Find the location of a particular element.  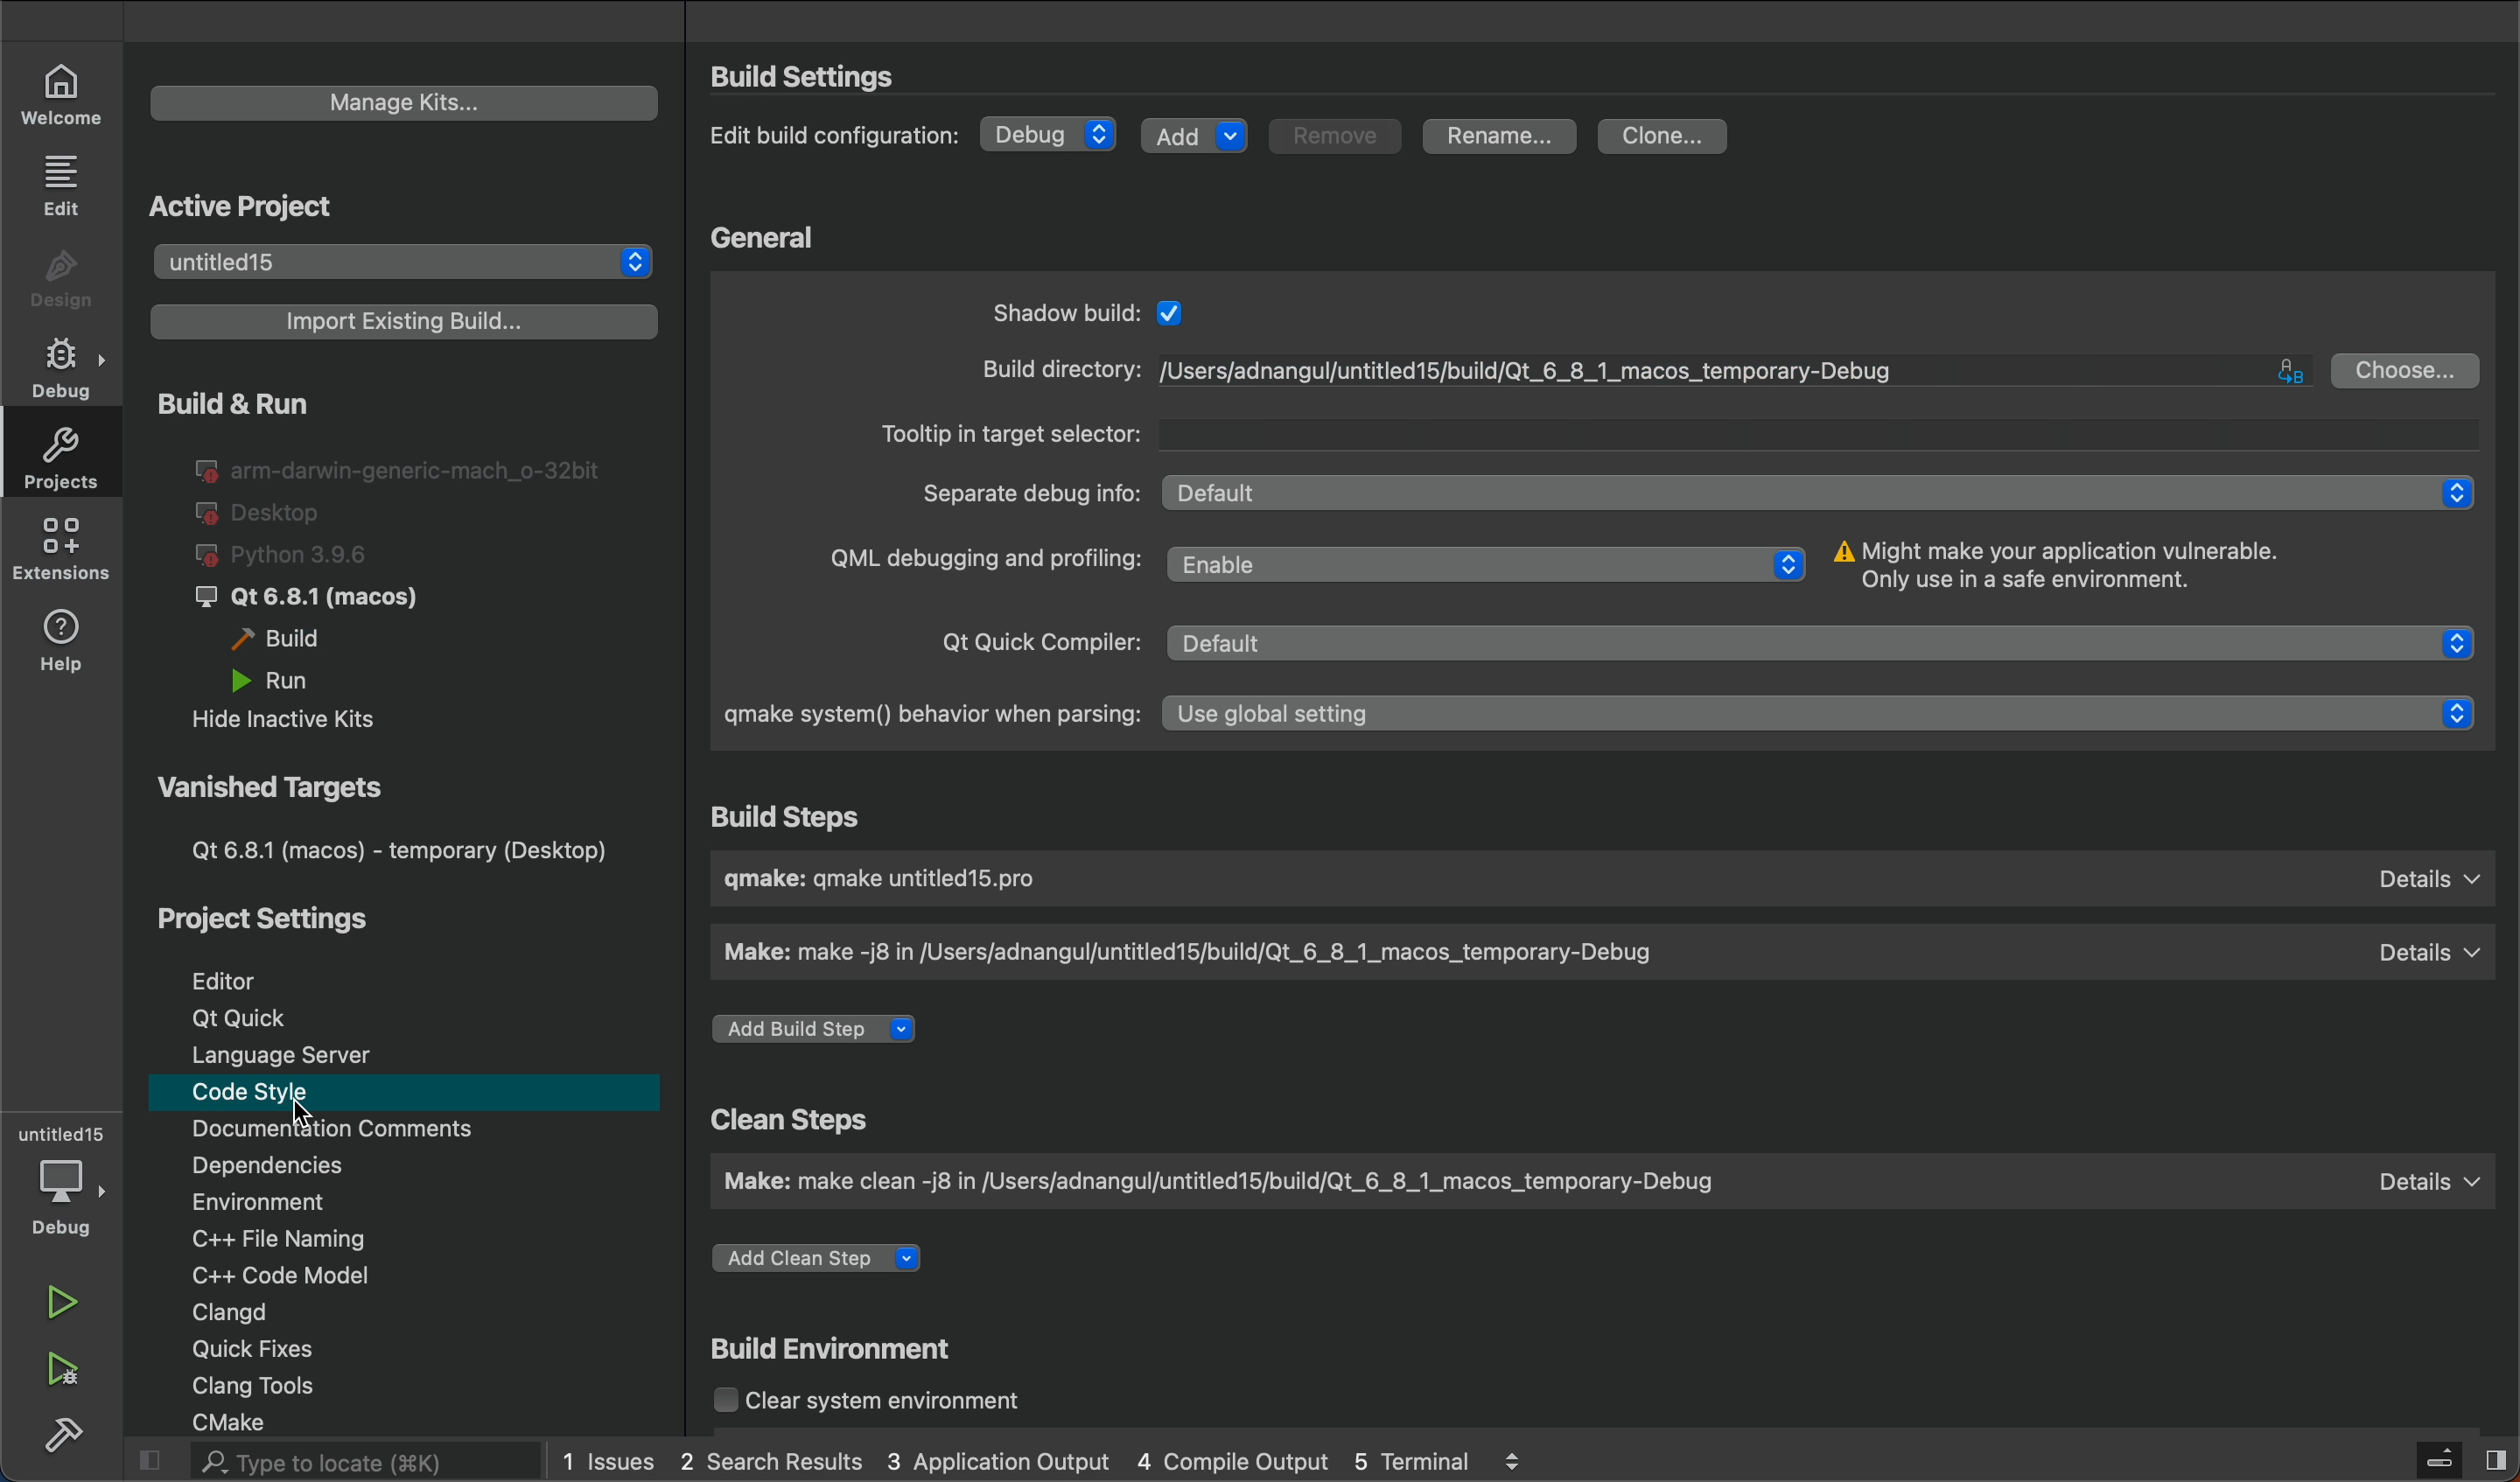

edit build is located at coordinates (837, 137).